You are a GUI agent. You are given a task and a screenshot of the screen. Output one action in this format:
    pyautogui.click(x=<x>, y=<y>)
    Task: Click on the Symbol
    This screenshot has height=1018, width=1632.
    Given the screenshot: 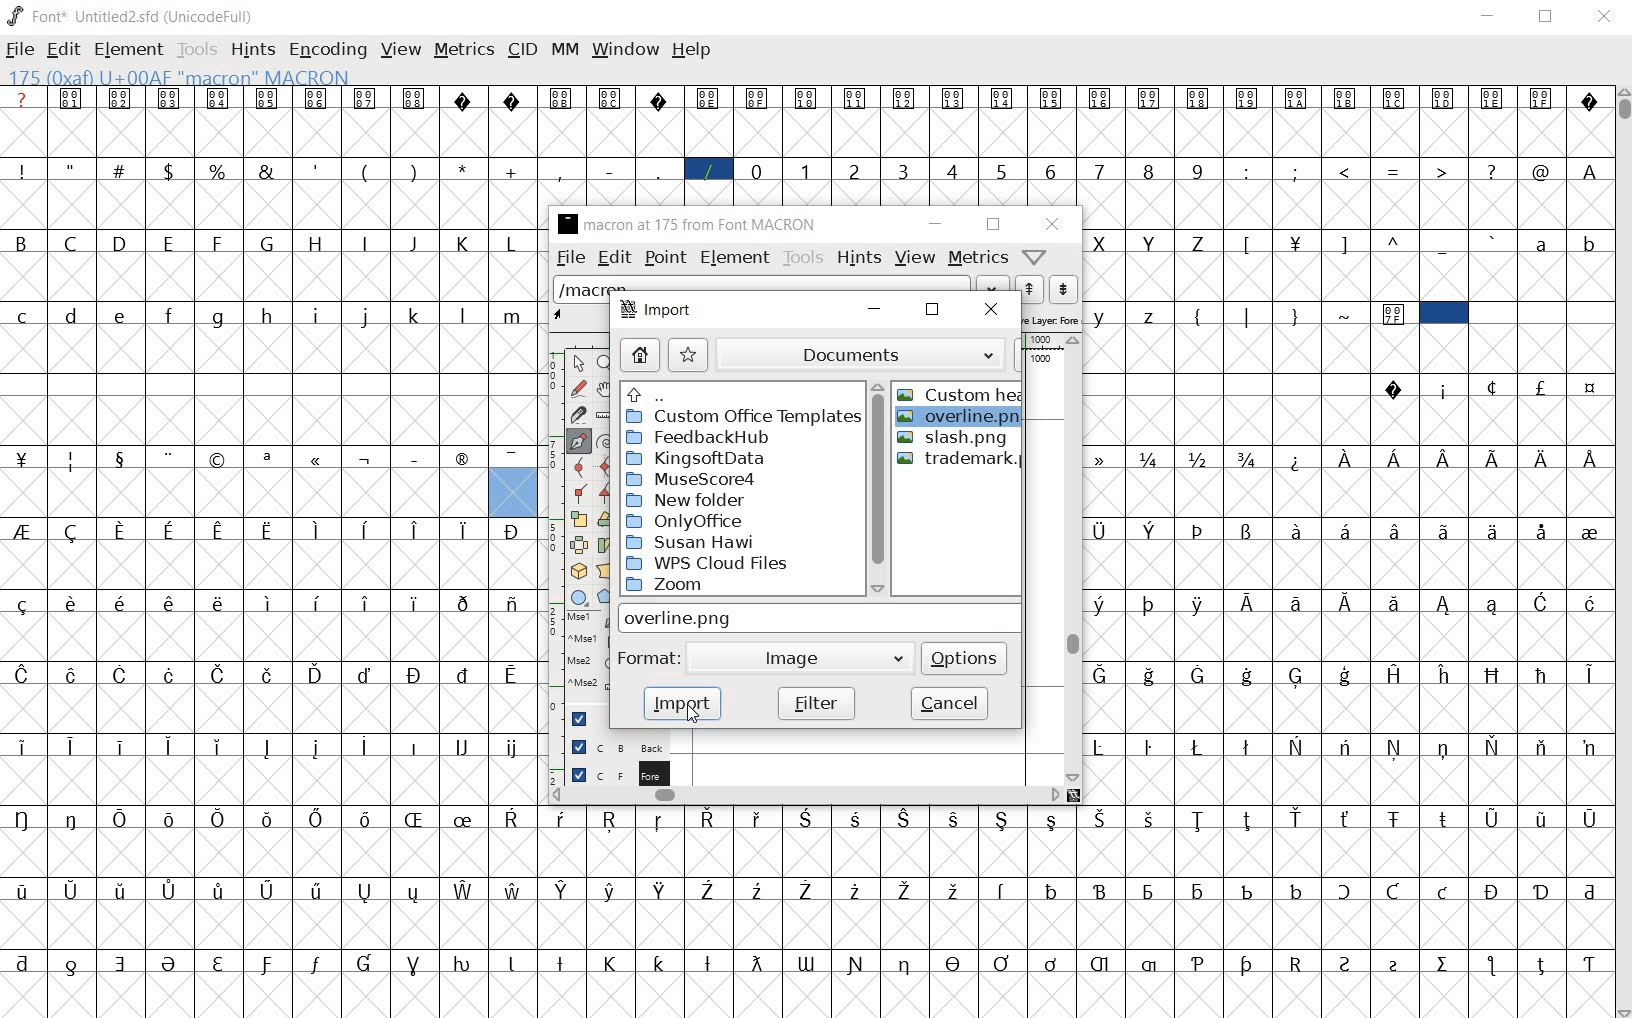 What is the action you would take?
    pyautogui.click(x=1247, y=674)
    